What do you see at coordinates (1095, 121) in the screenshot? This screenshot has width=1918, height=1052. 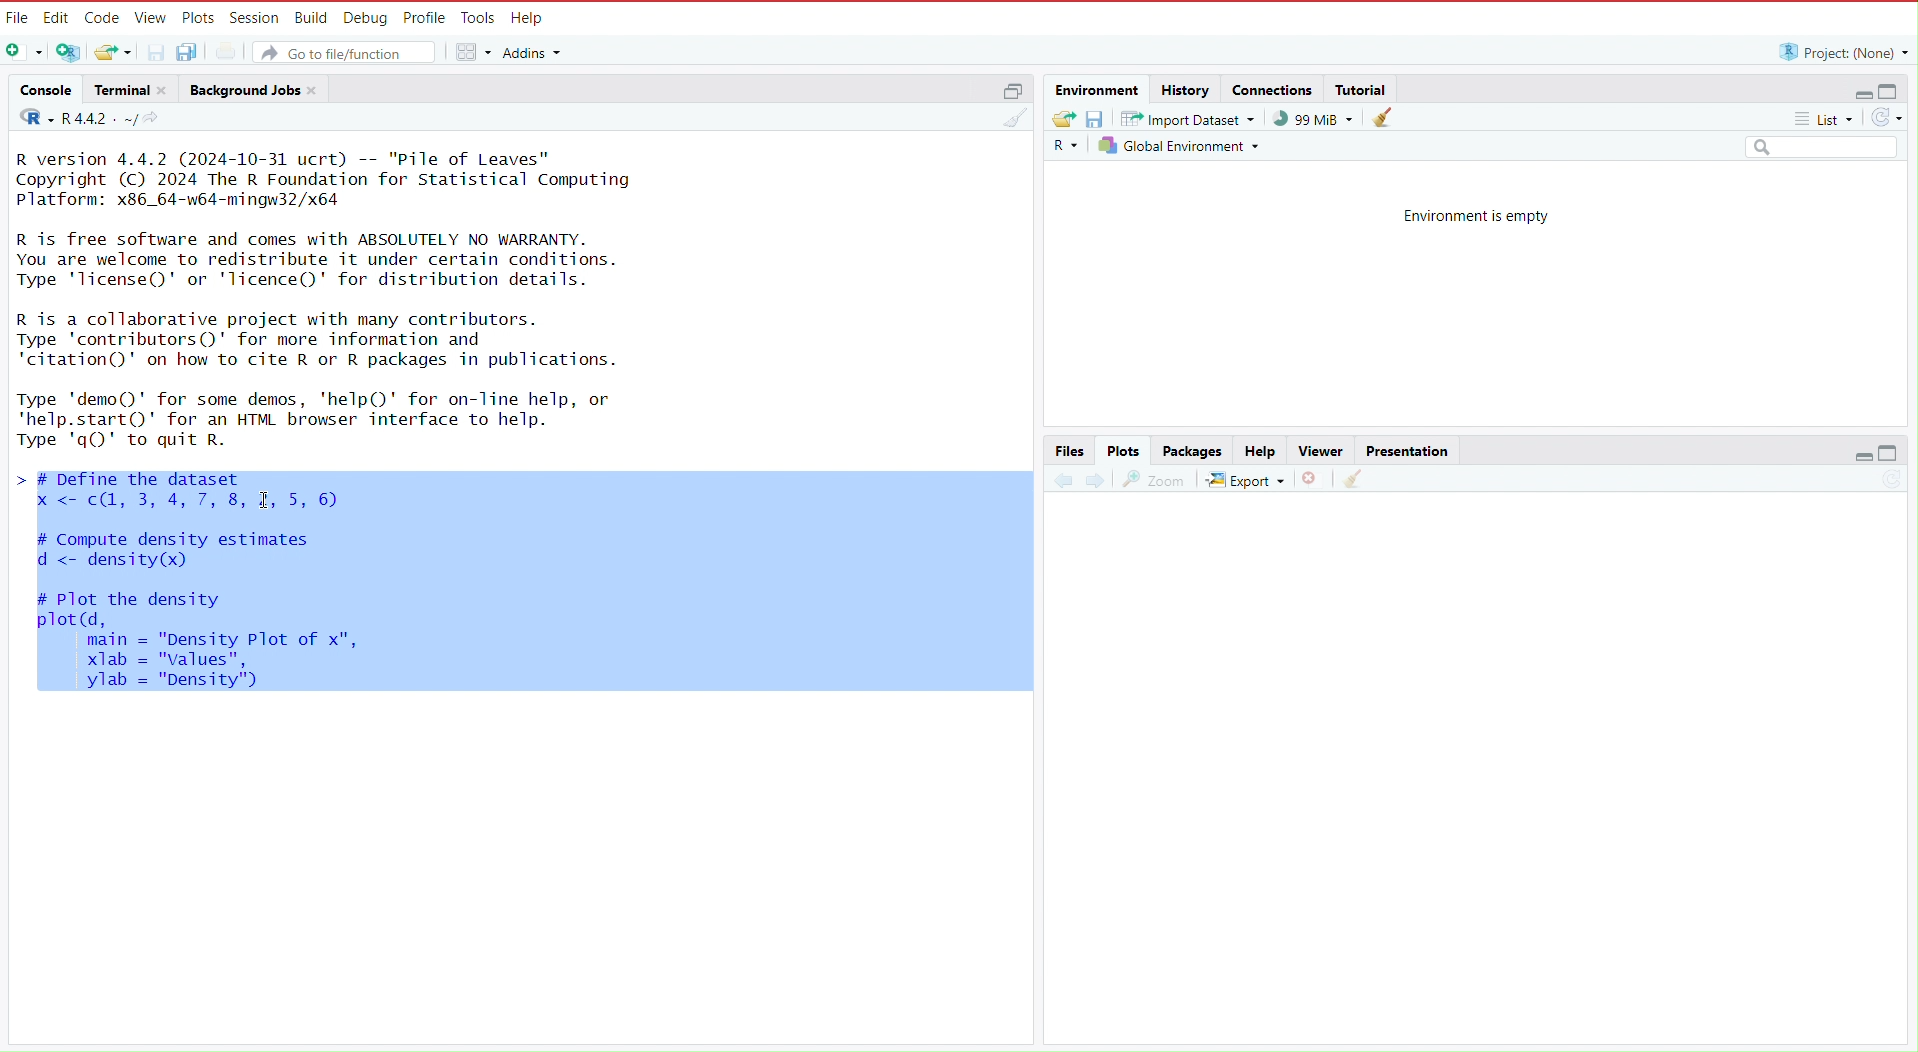 I see `save workspace as` at bounding box center [1095, 121].